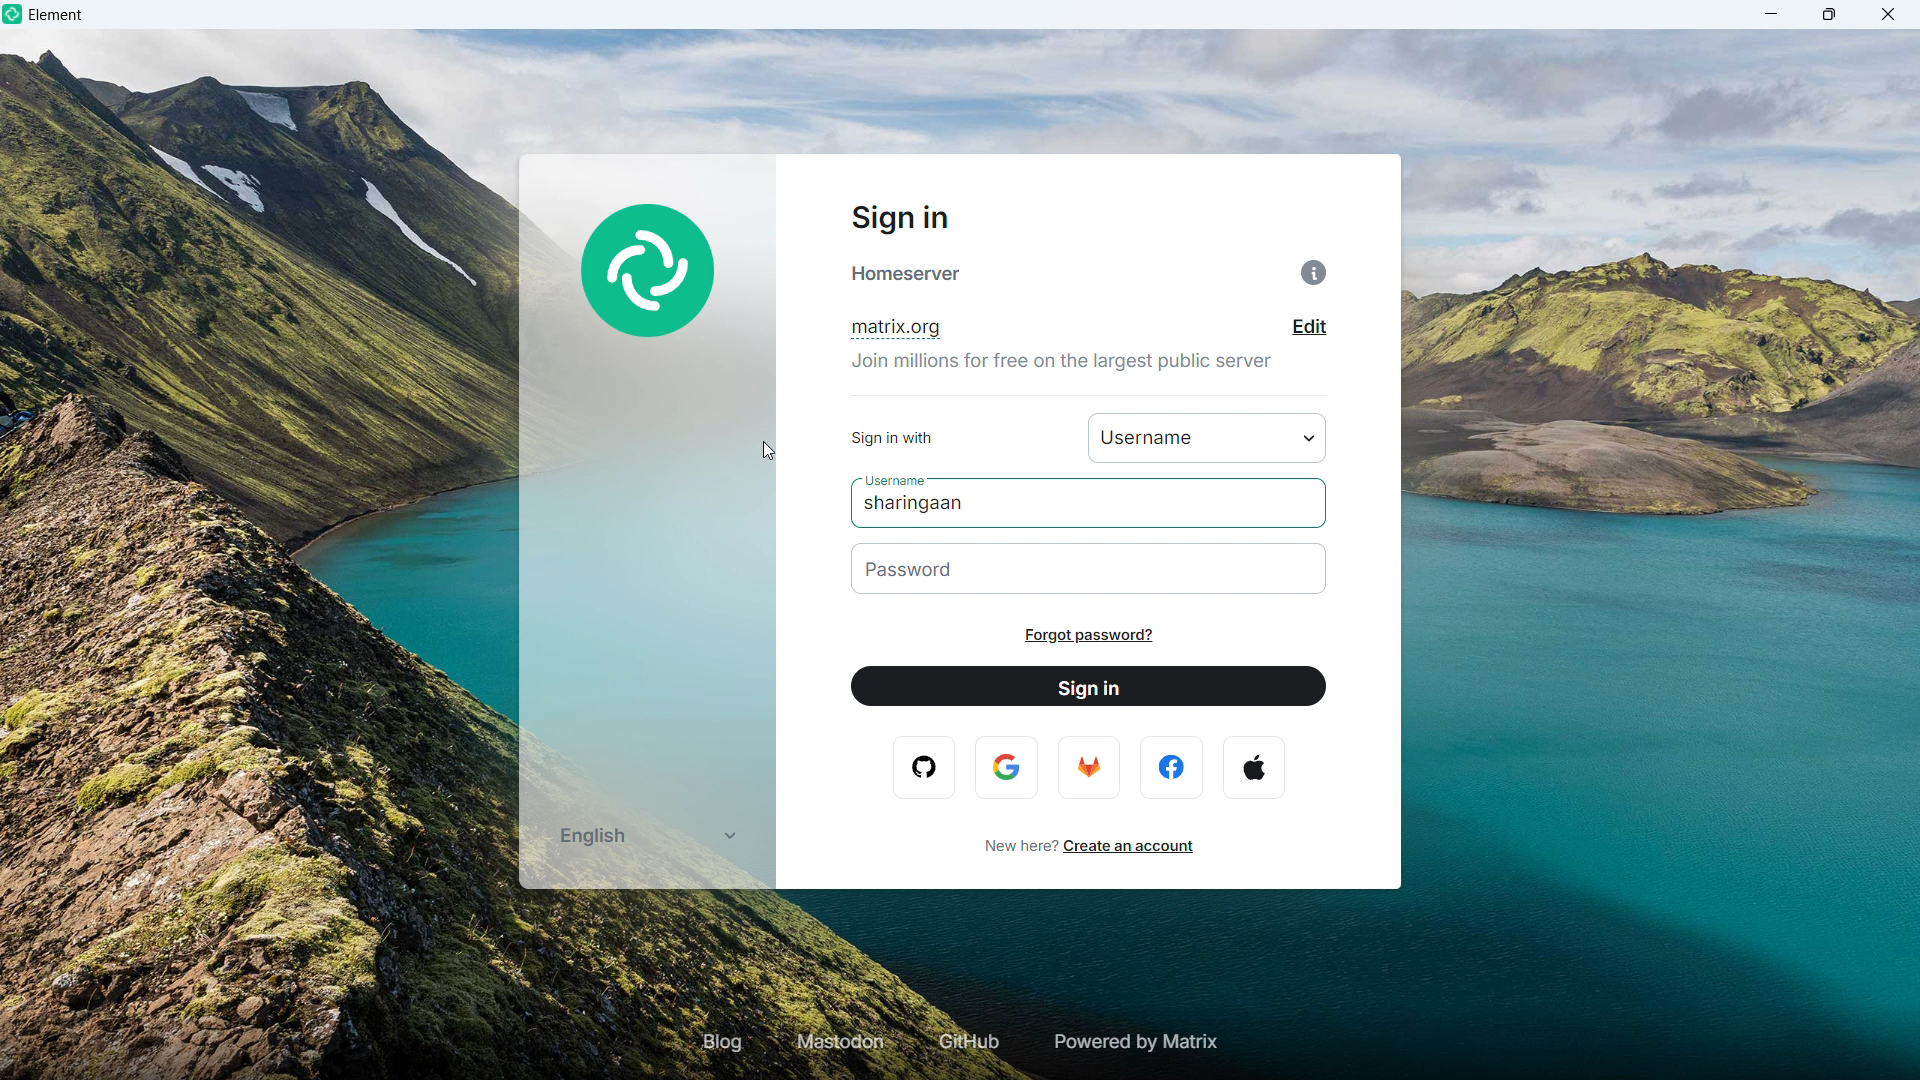 The image size is (1920, 1080). What do you see at coordinates (1314, 273) in the screenshot?
I see `Information ` at bounding box center [1314, 273].